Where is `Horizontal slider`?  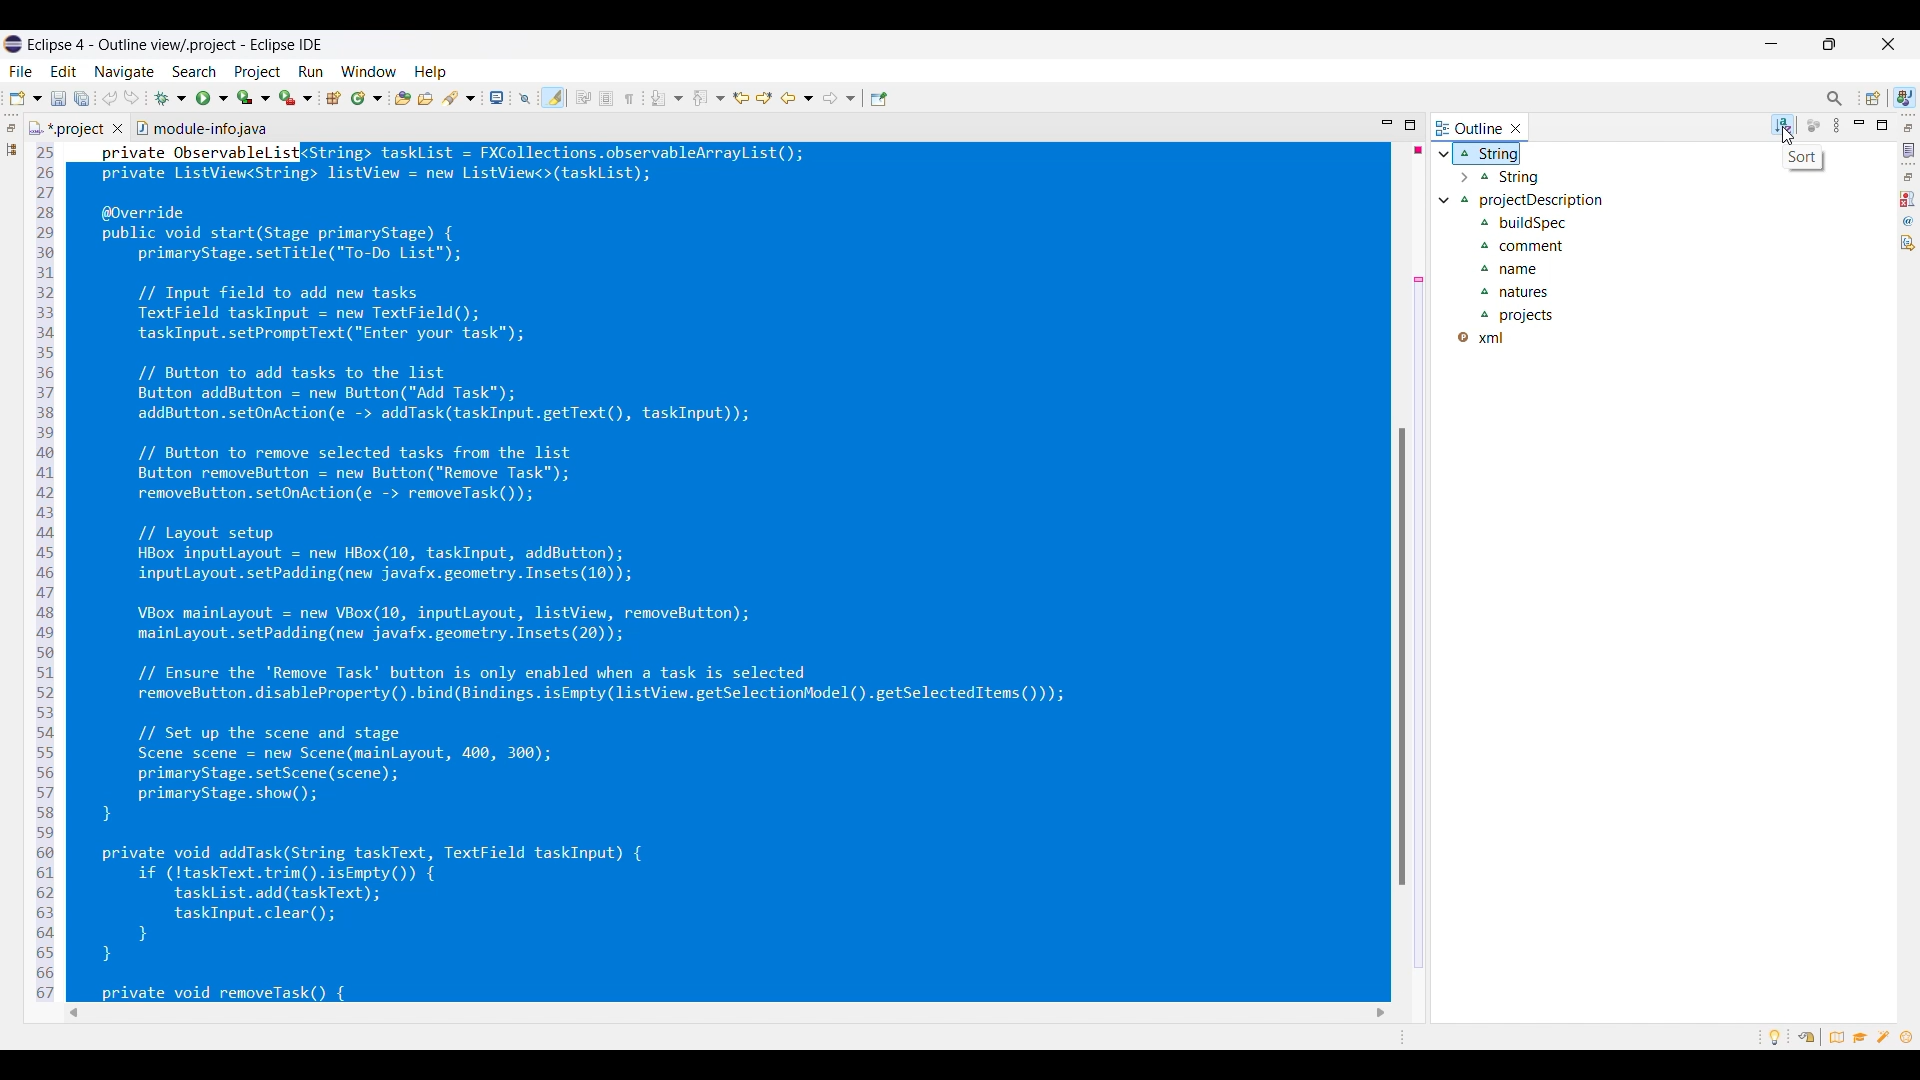
Horizontal slider is located at coordinates (963, 1013).